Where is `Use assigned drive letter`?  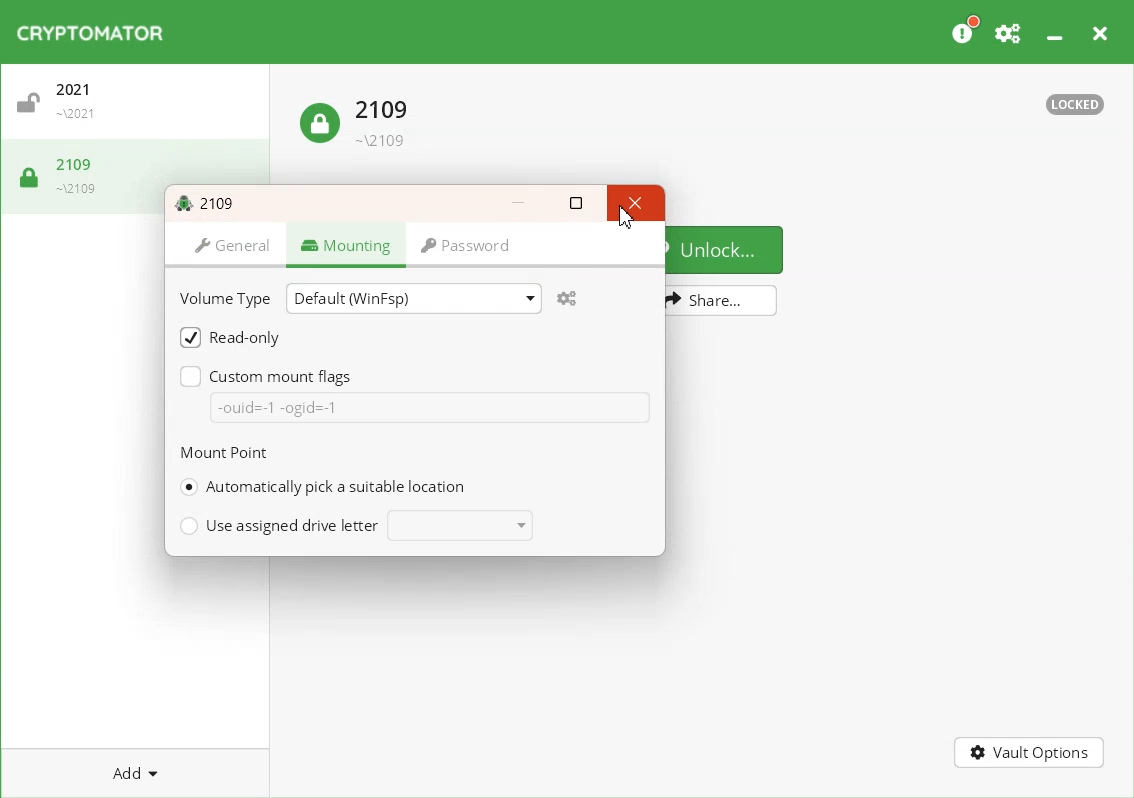 Use assigned drive letter is located at coordinates (355, 525).